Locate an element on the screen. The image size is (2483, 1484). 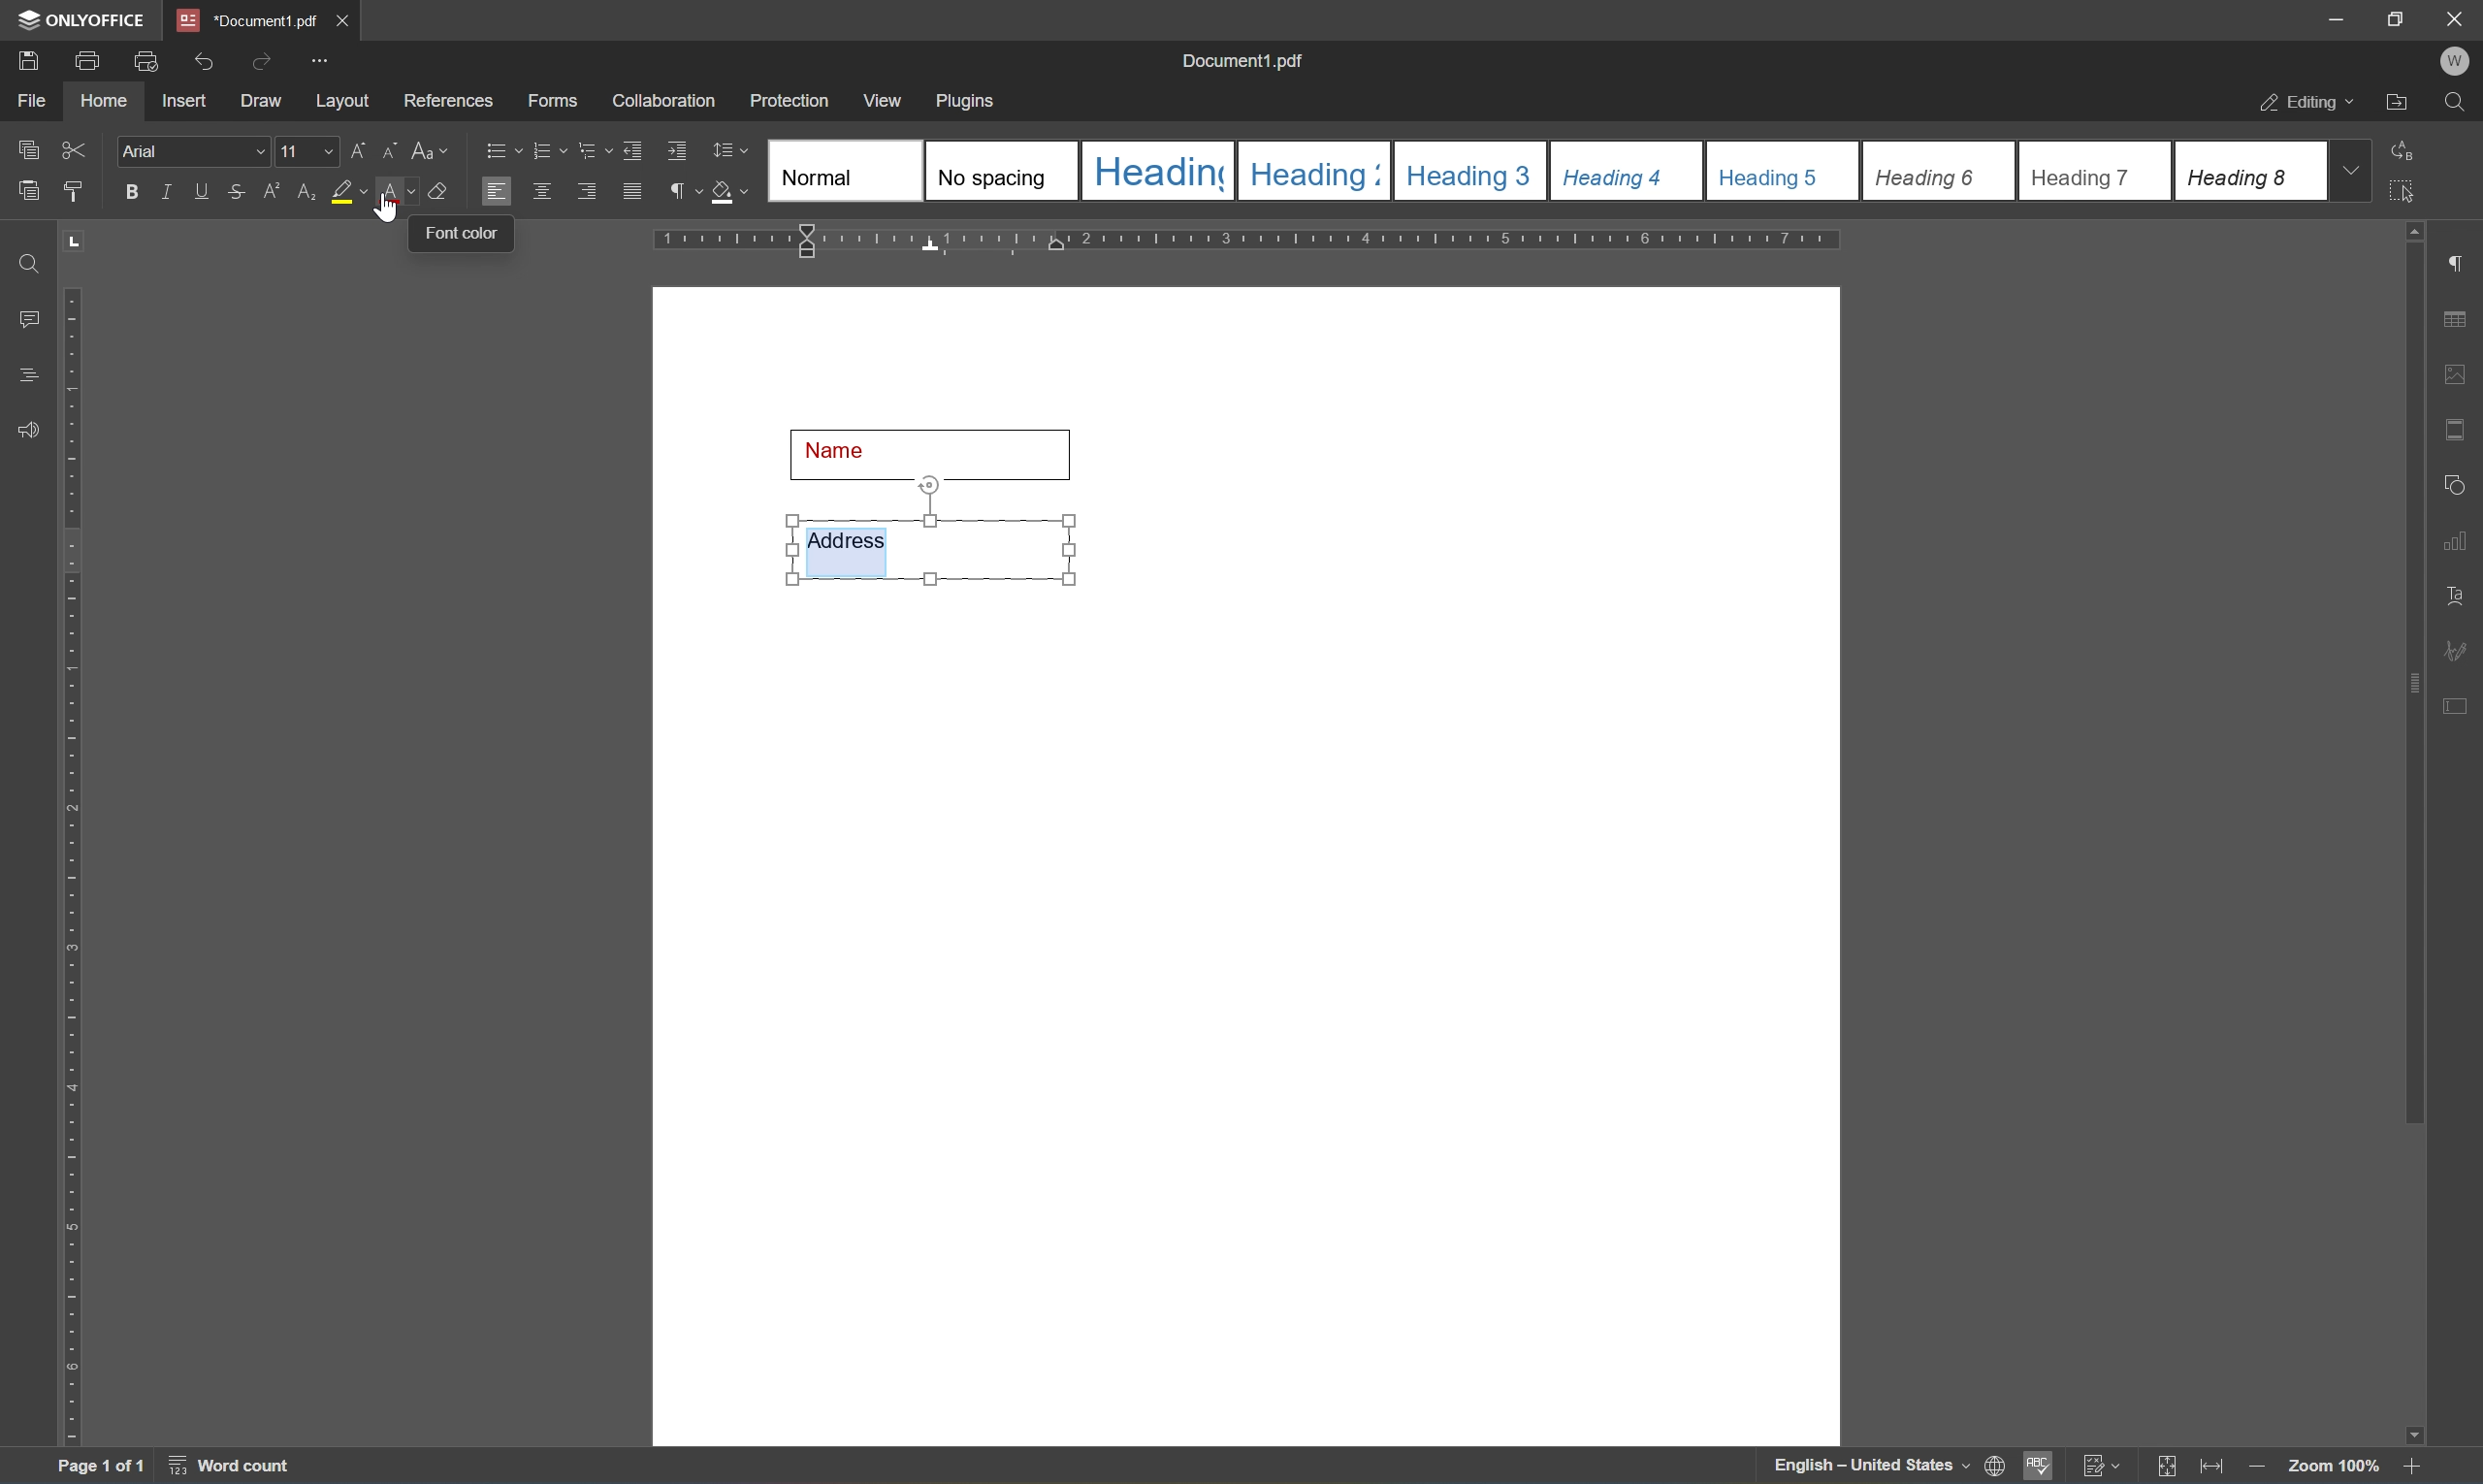
align left is located at coordinates (495, 189).